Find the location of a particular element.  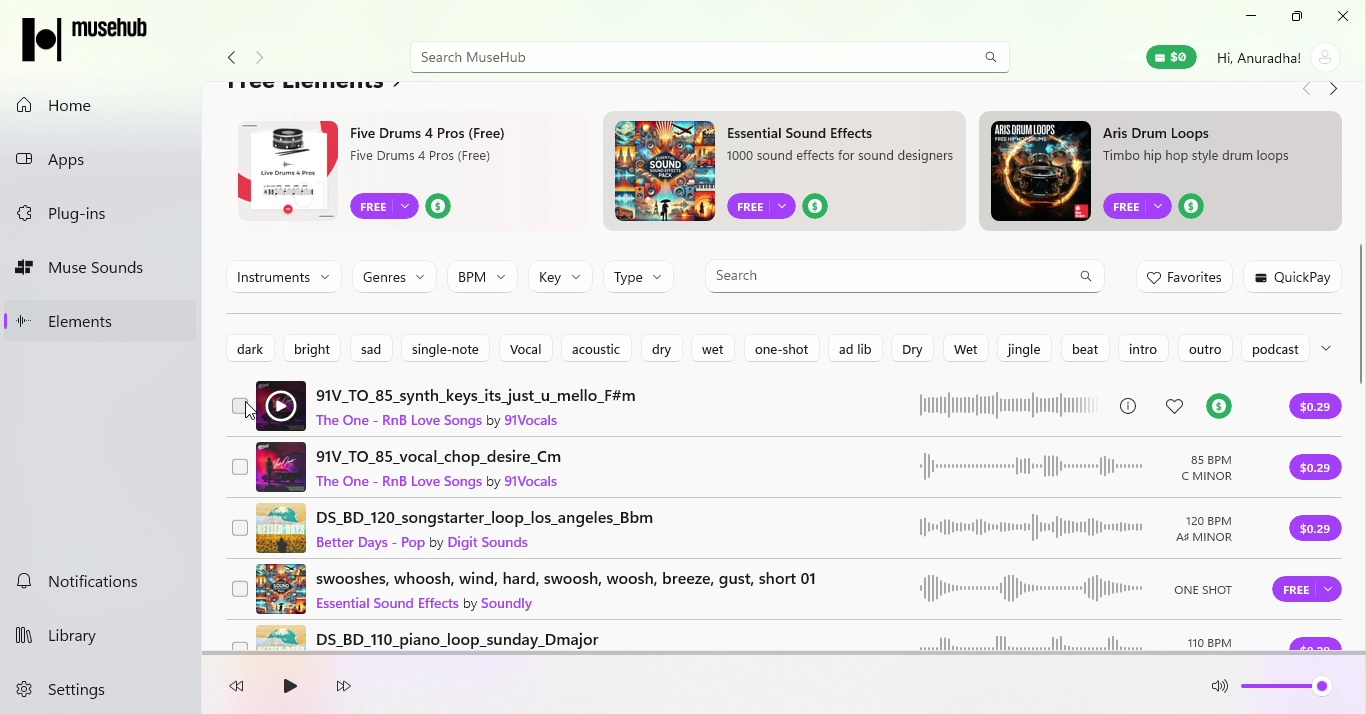

Purchase is located at coordinates (1304, 594).